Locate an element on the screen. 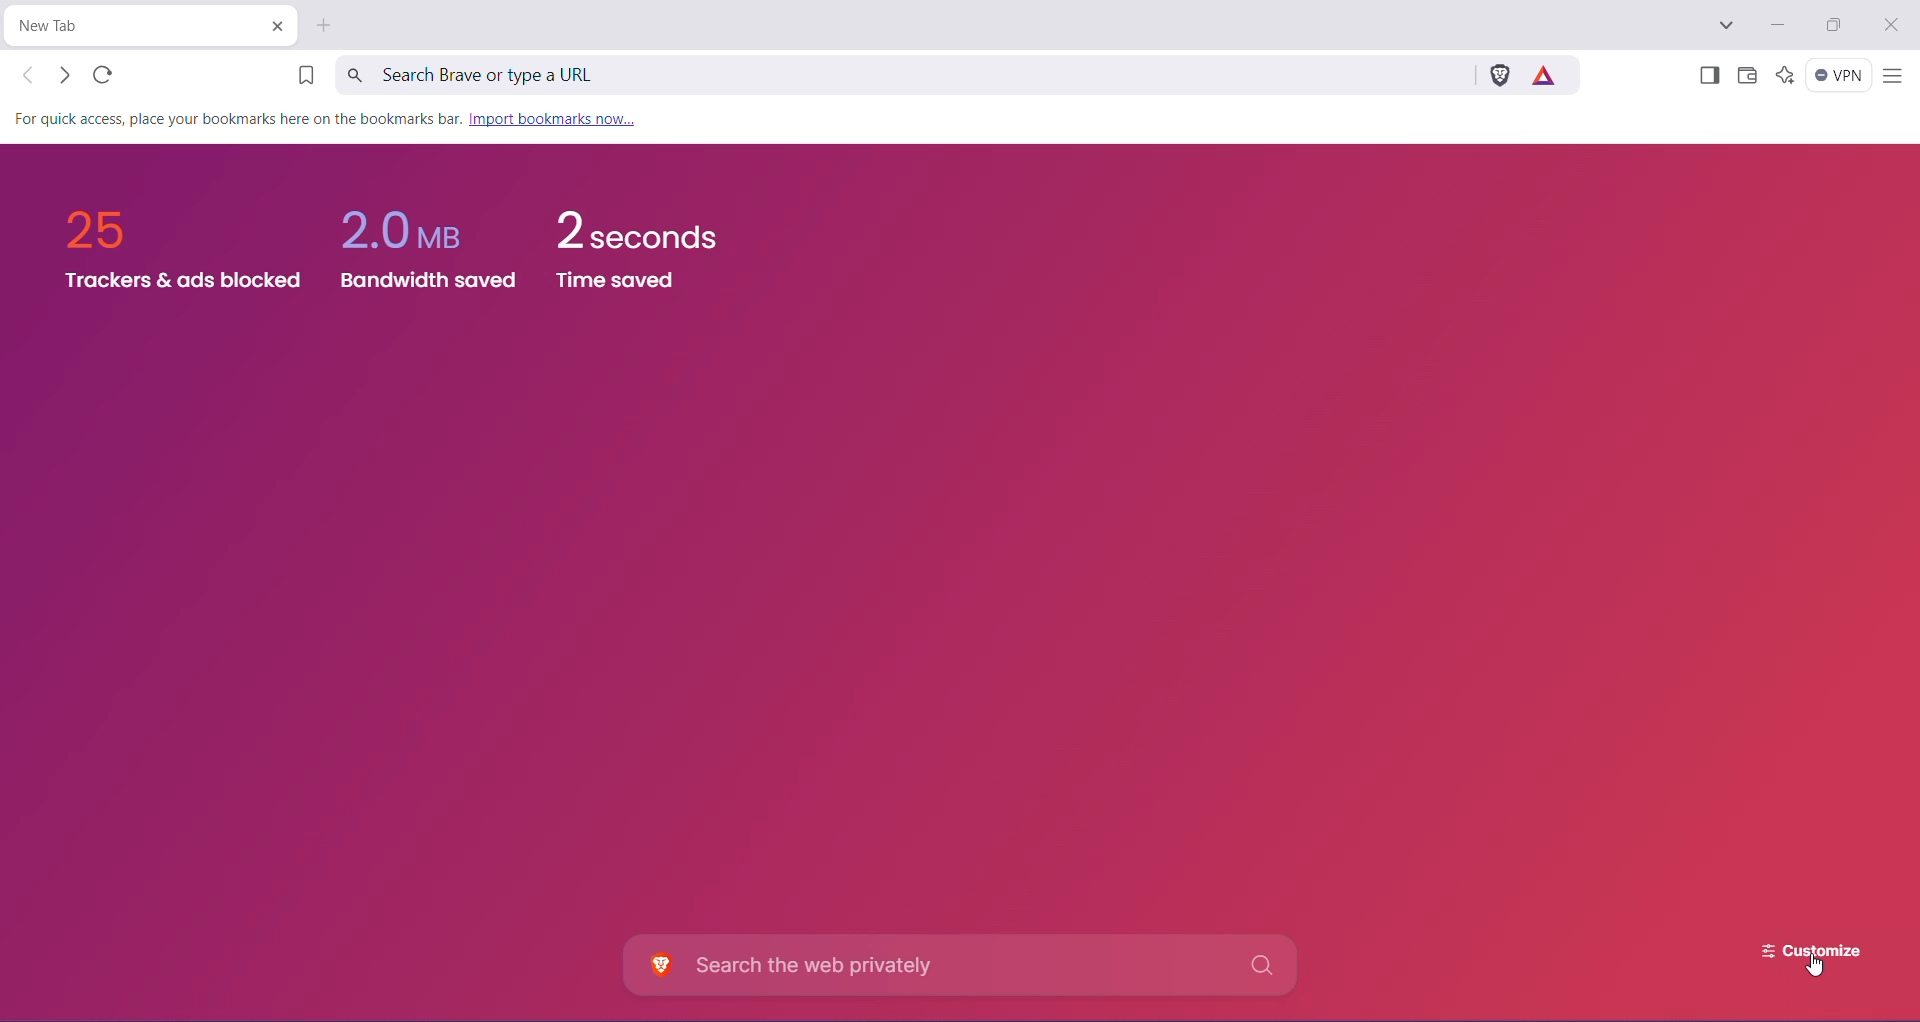 Image resolution: width=1920 pixels, height=1022 pixels. Bookmark this Tab is located at coordinates (299, 77).